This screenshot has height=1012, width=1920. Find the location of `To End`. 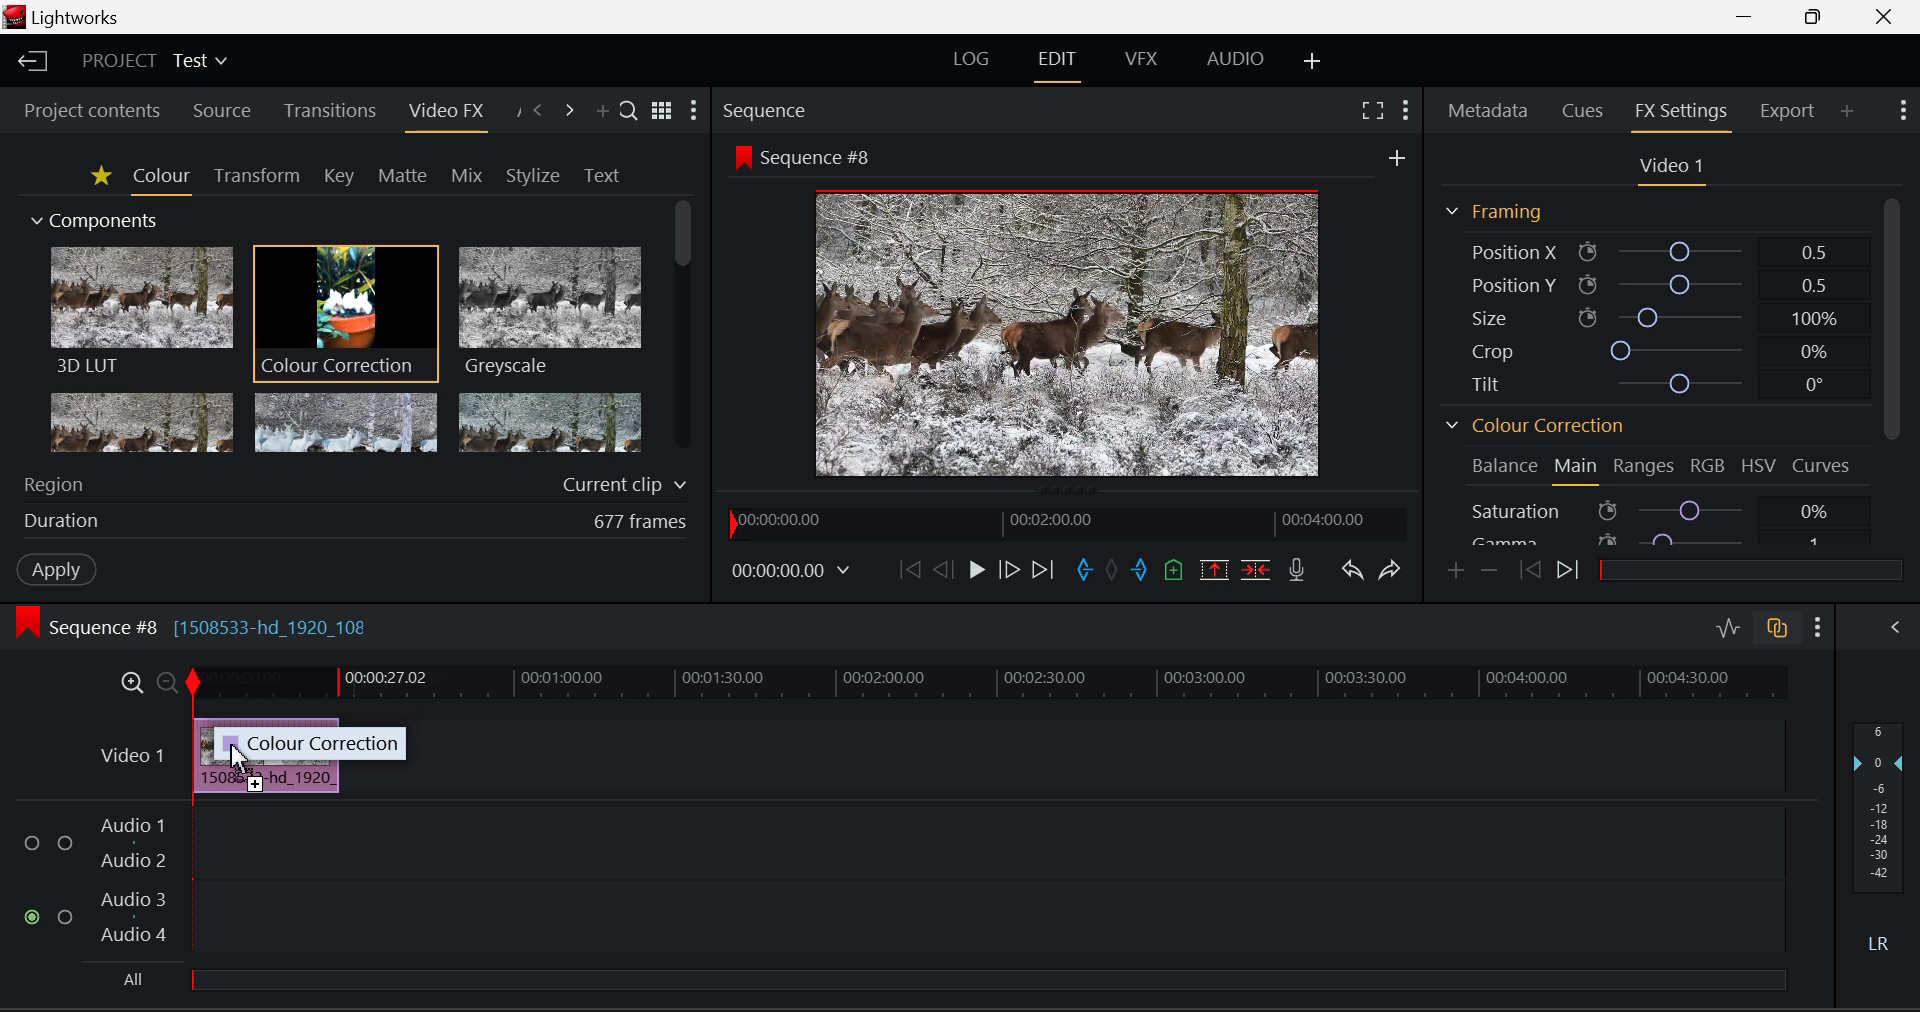

To End is located at coordinates (1042, 572).